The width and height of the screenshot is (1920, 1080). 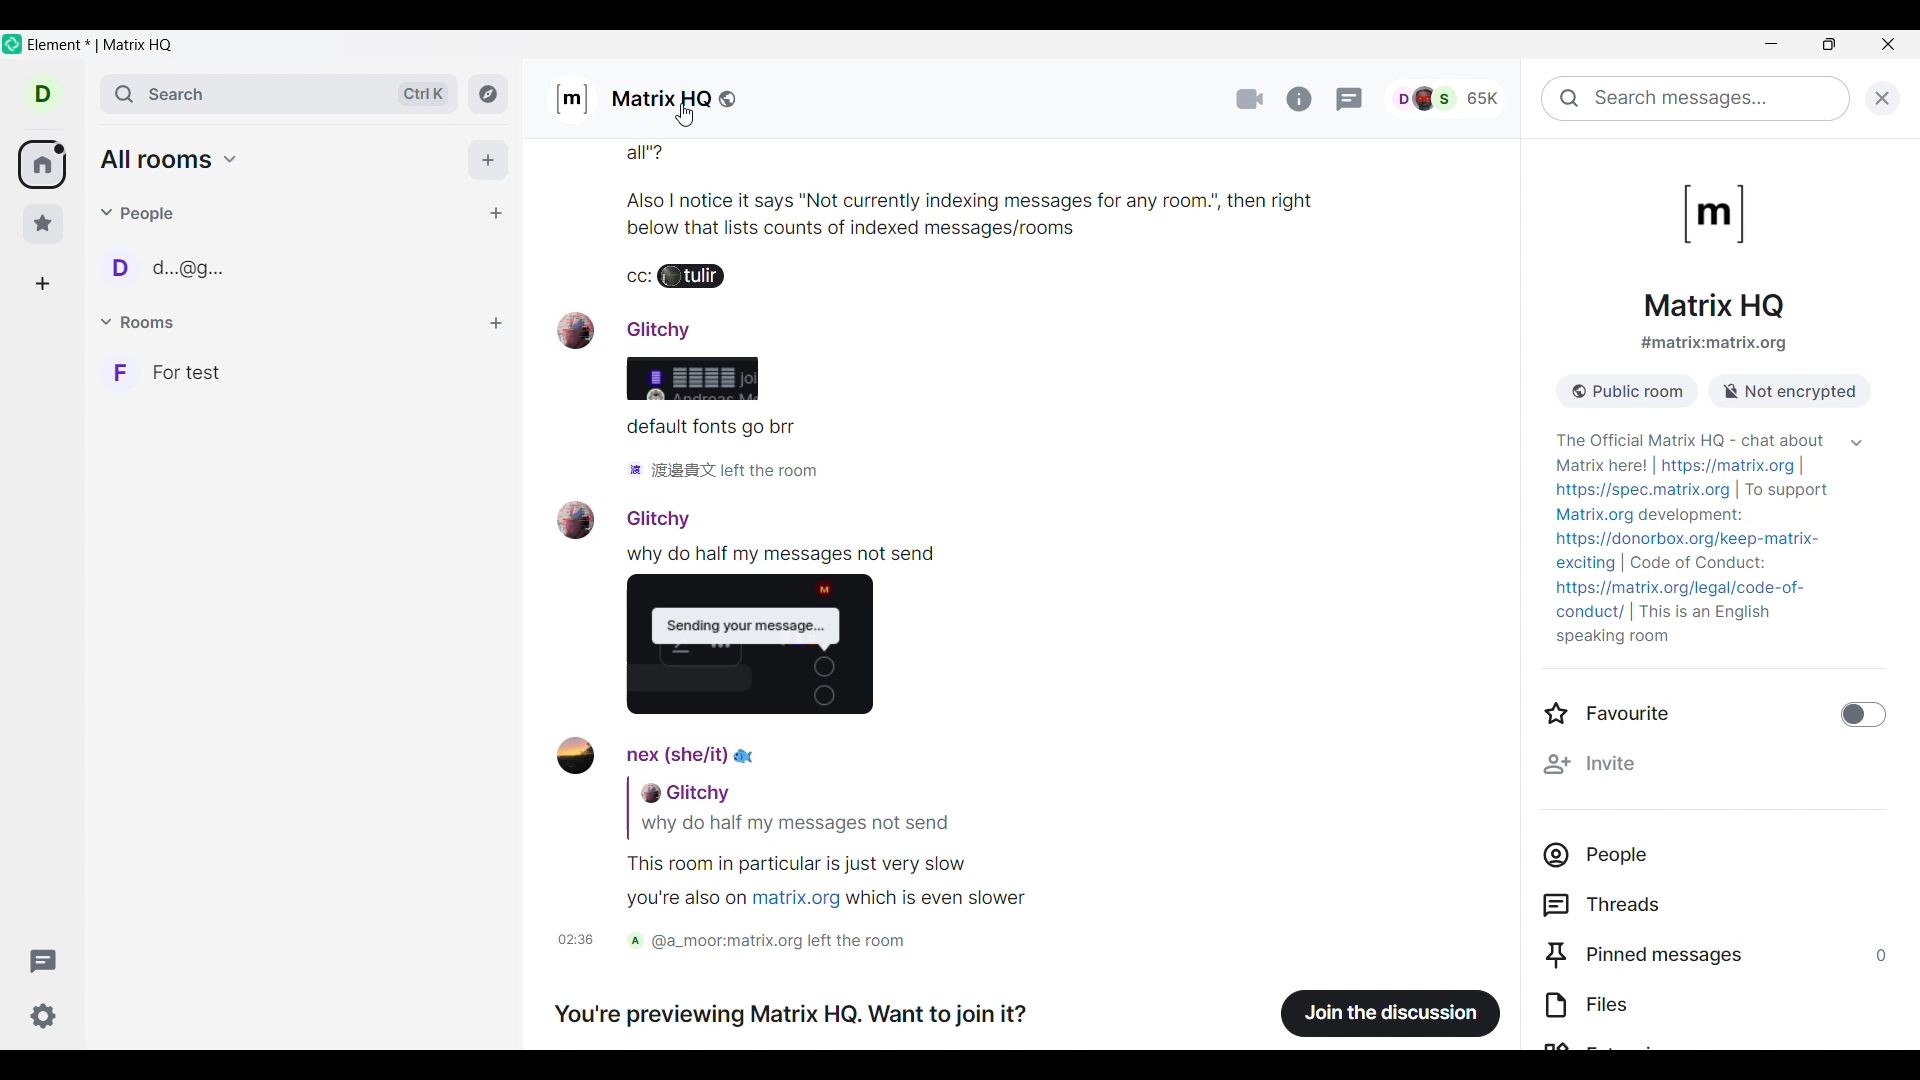 I want to click on why do half my message not send, so click(x=788, y=555).